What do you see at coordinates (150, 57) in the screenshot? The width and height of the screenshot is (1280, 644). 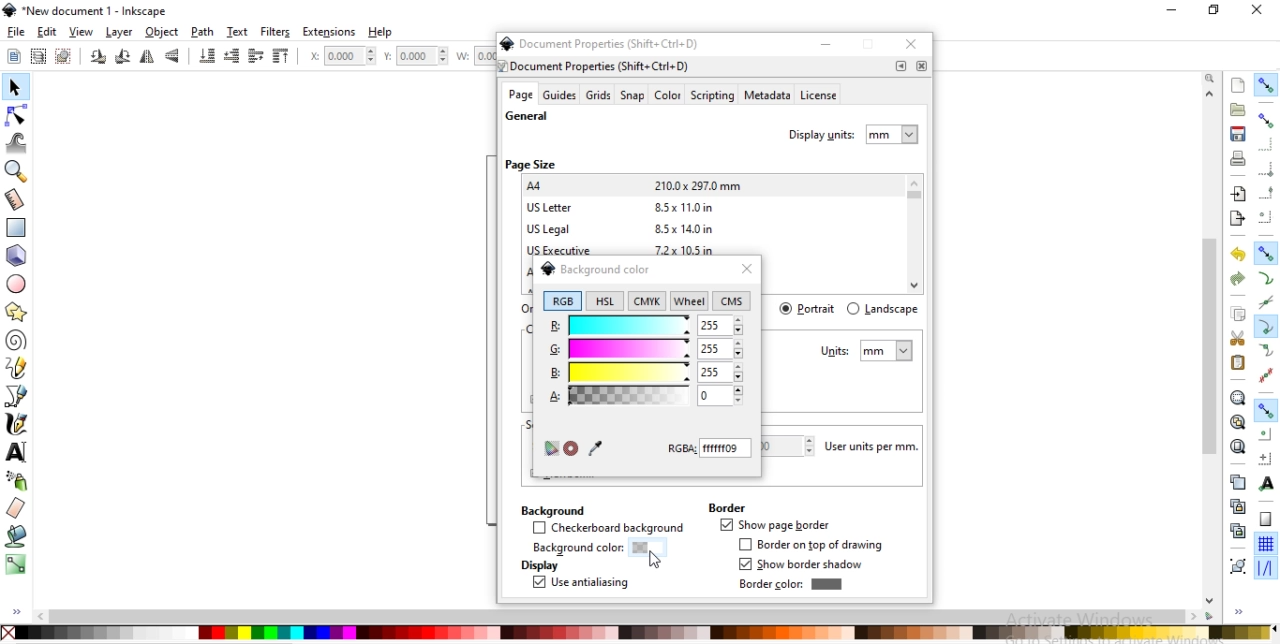 I see `flip horizontally` at bounding box center [150, 57].